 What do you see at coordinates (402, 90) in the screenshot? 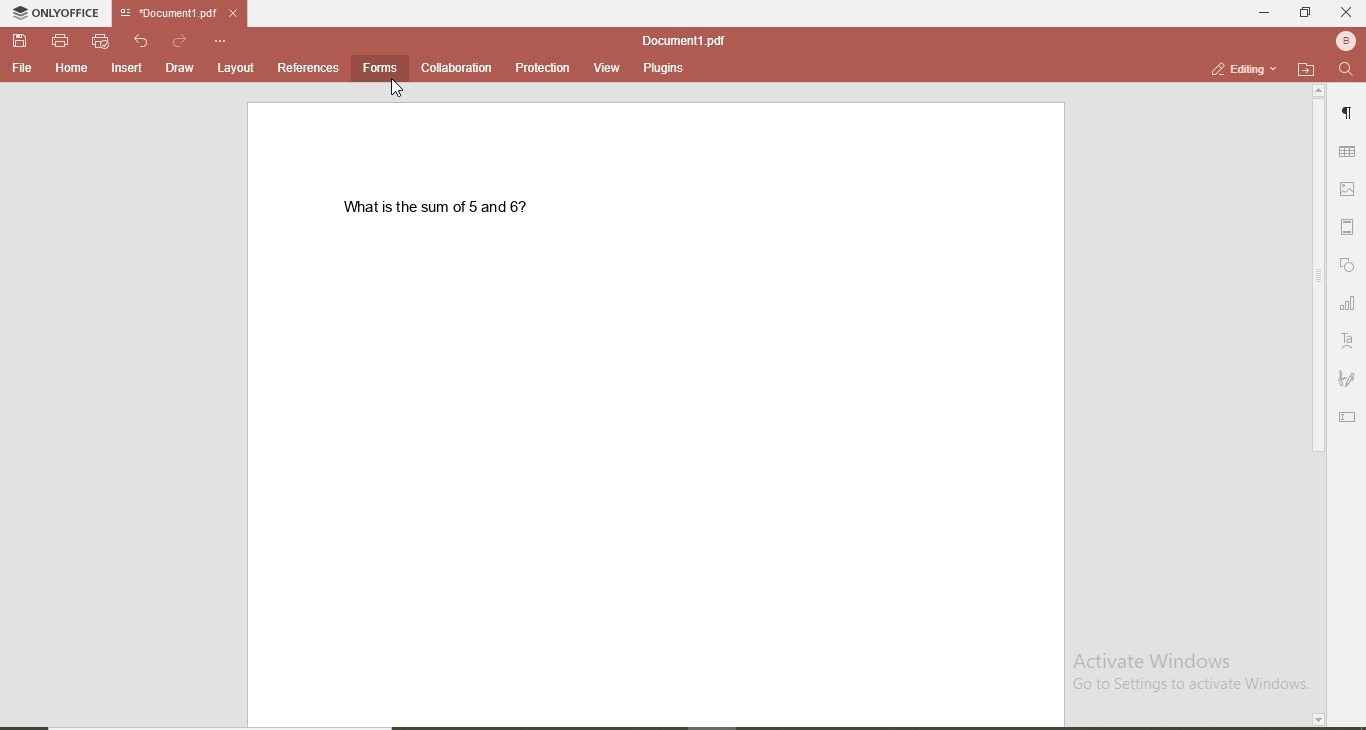
I see `cursor` at bounding box center [402, 90].